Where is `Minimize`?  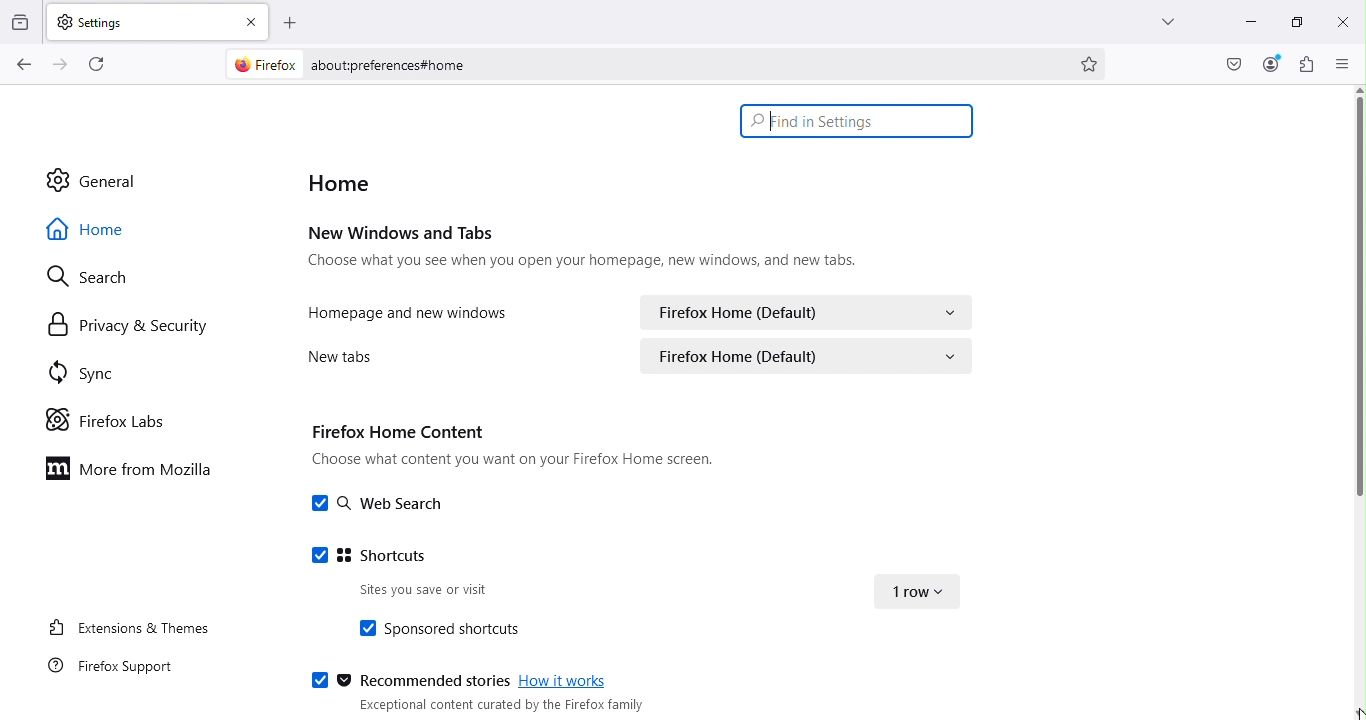 Minimize is located at coordinates (1241, 19).